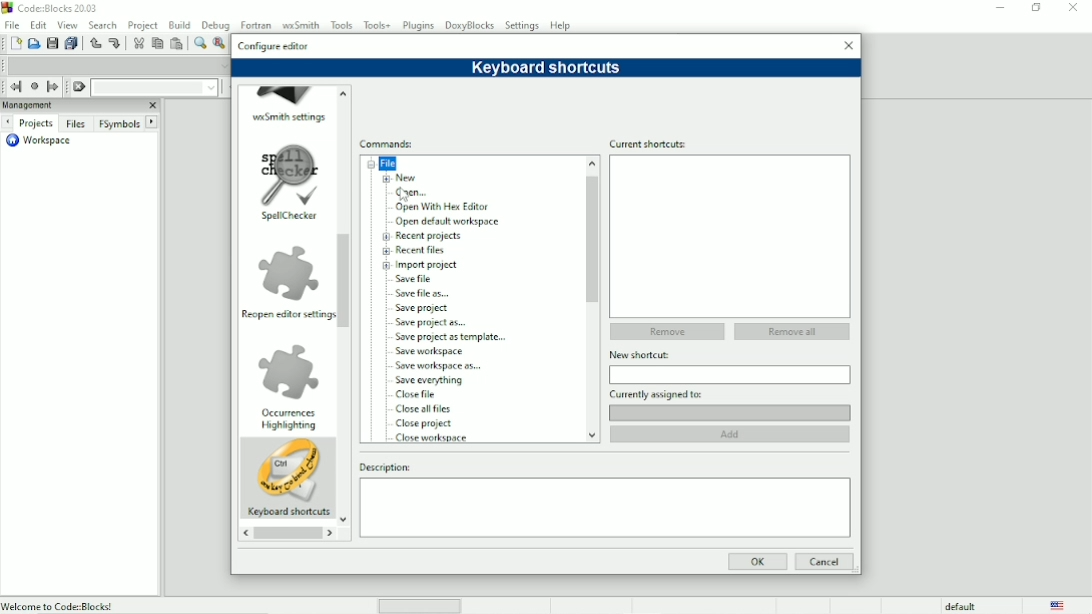 Image resolution: width=1092 pixels, height=614 pixels. Describe the element at coordinates (386, 163) in the screenshot. I see `File` at that location.